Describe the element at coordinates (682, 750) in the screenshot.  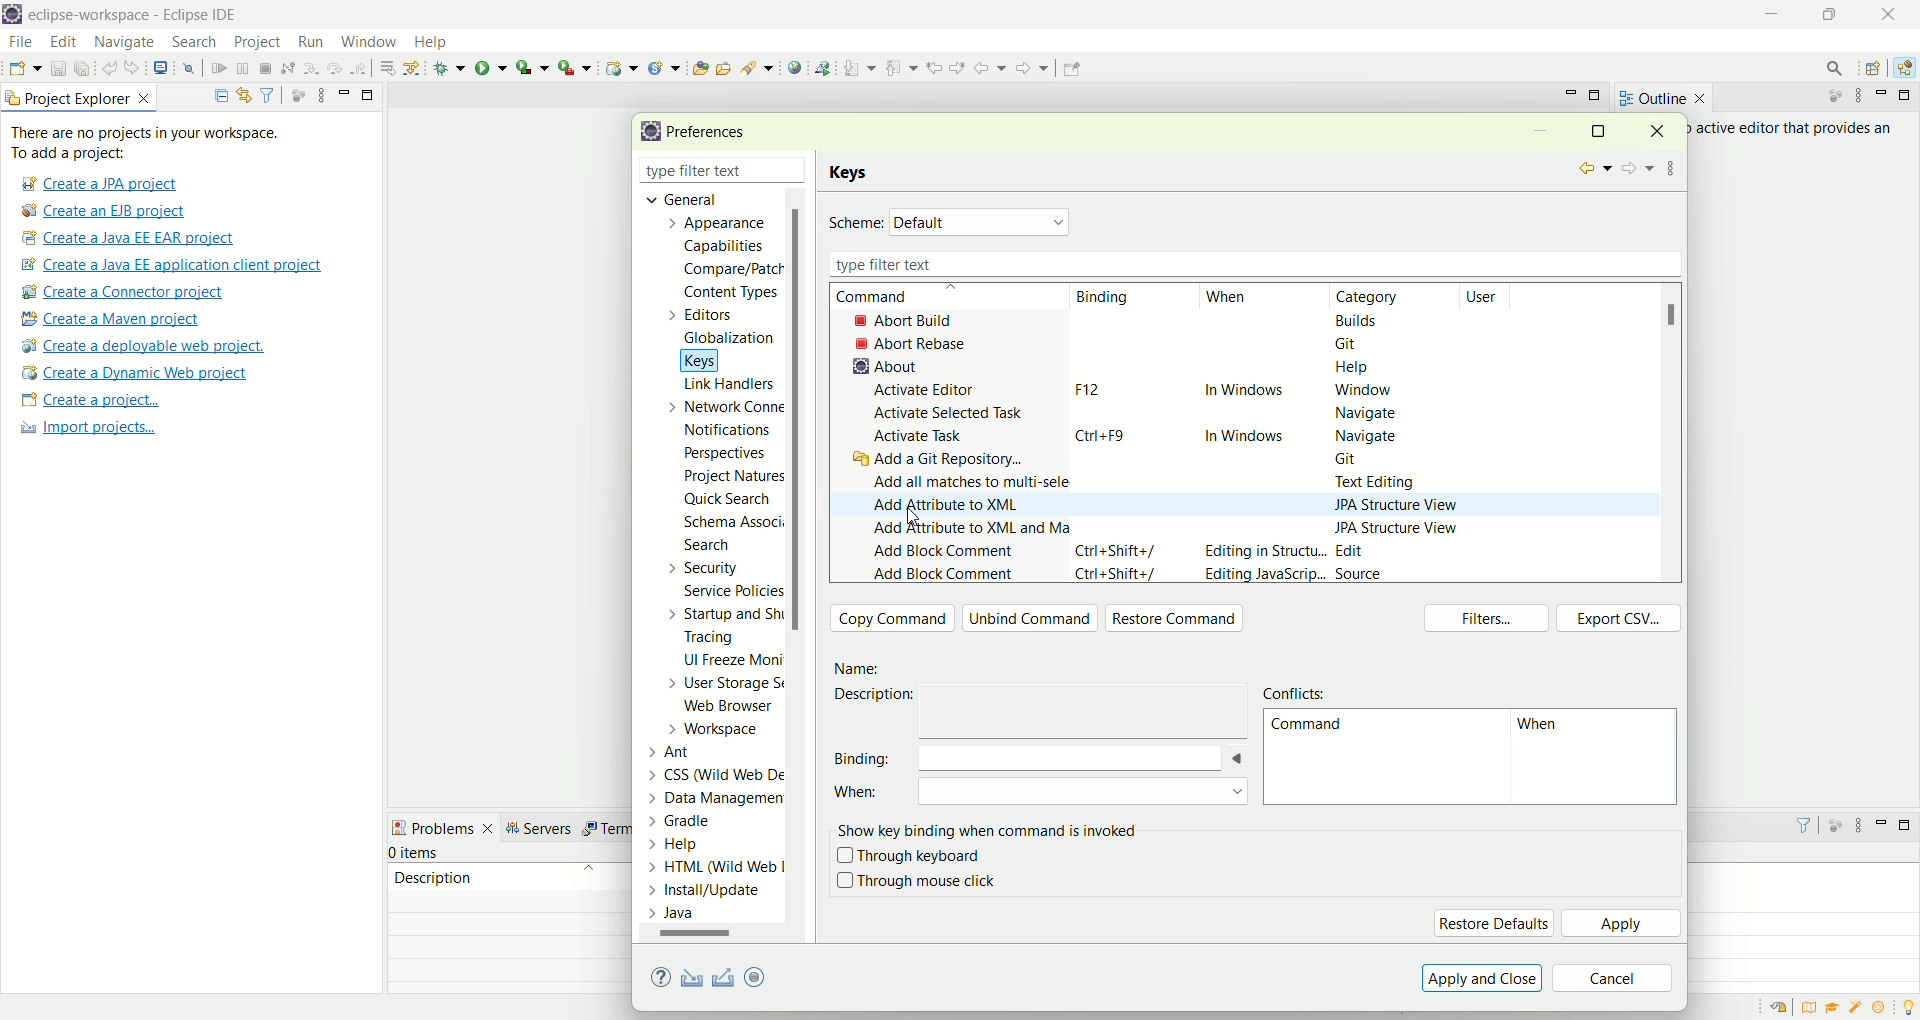
I see `Ant` at that location.